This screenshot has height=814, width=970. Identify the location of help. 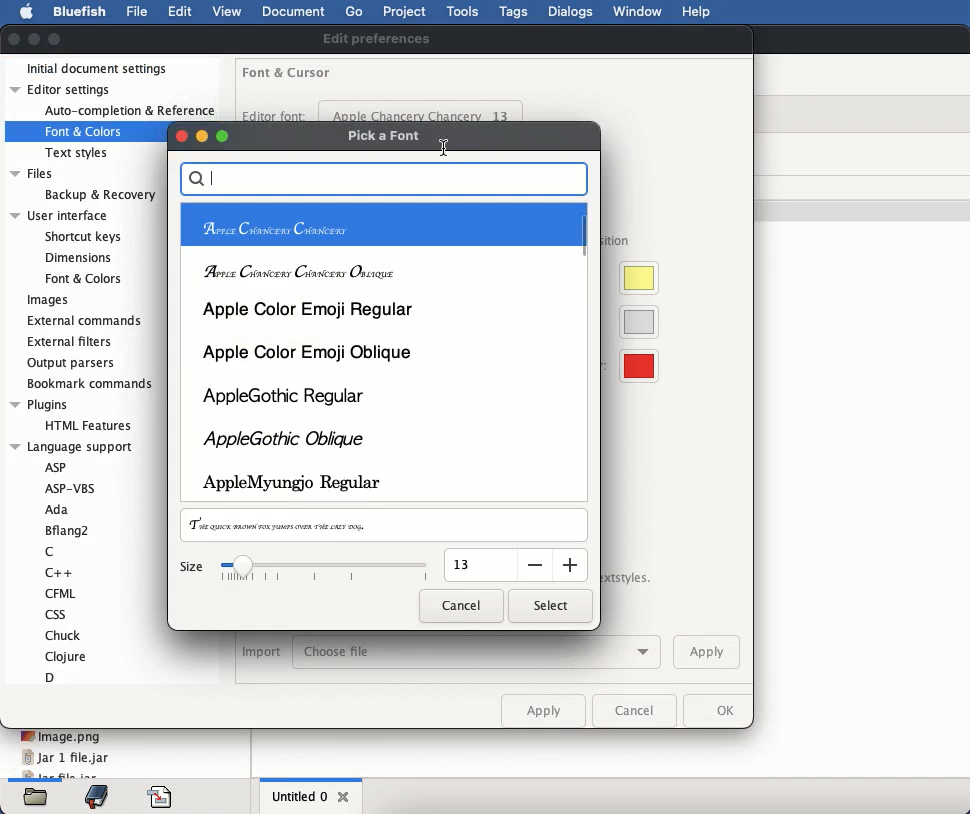
(696, 12).